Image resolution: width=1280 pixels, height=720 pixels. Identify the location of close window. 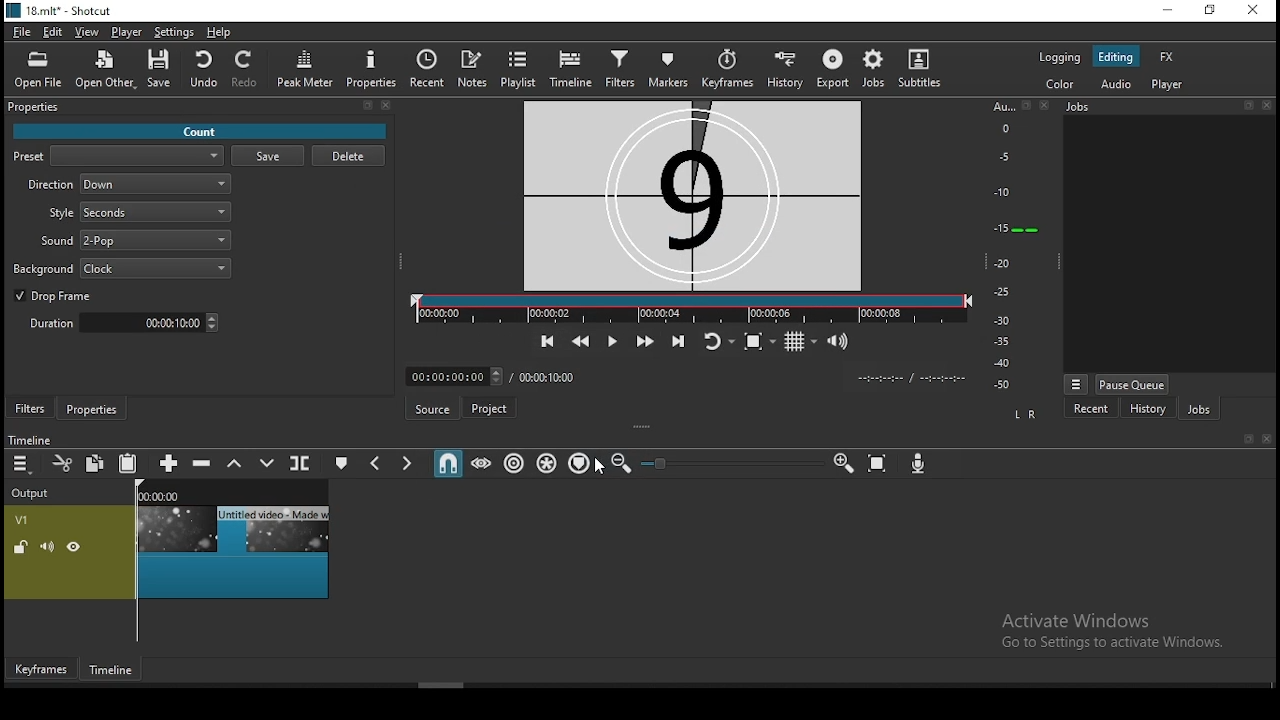
(1254, 13).